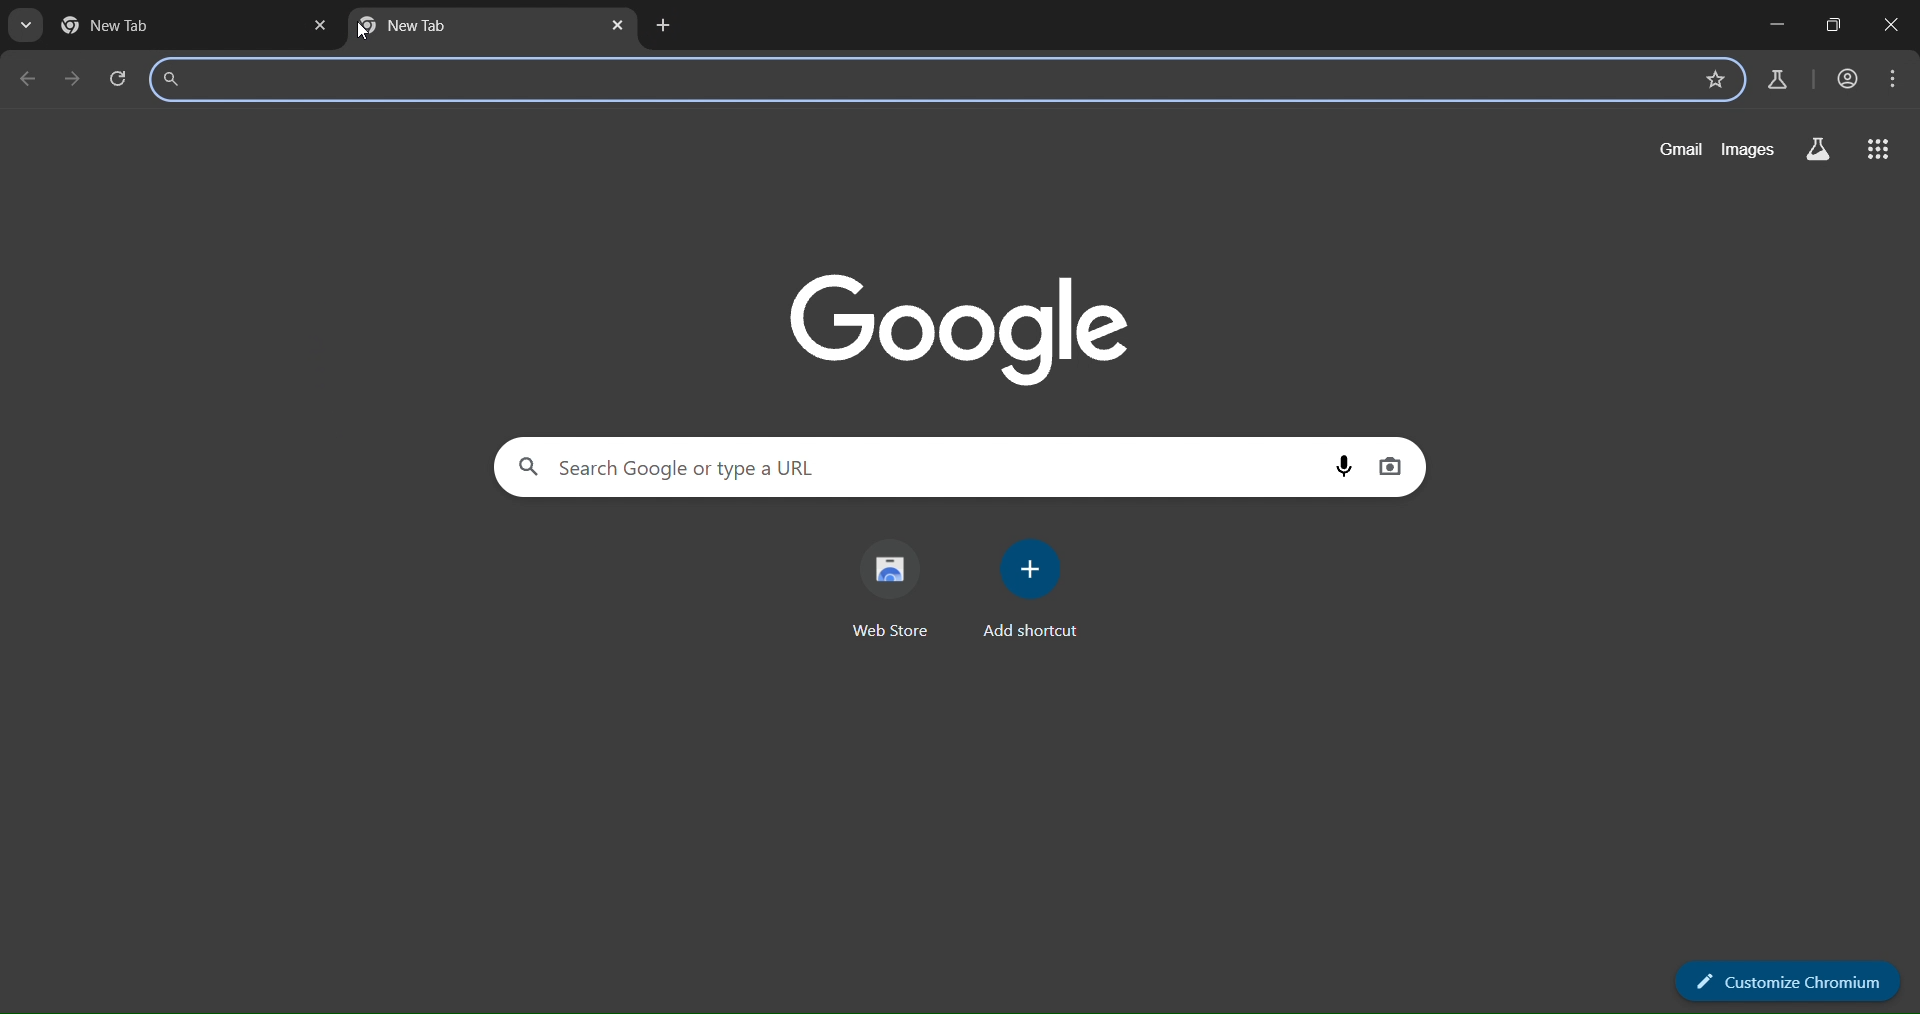 This screenshot has height=1014, width=1920. What do you see at coordinates (124, 26) in the screenshot?
I see `current tab` at bounding box center [124, 26].